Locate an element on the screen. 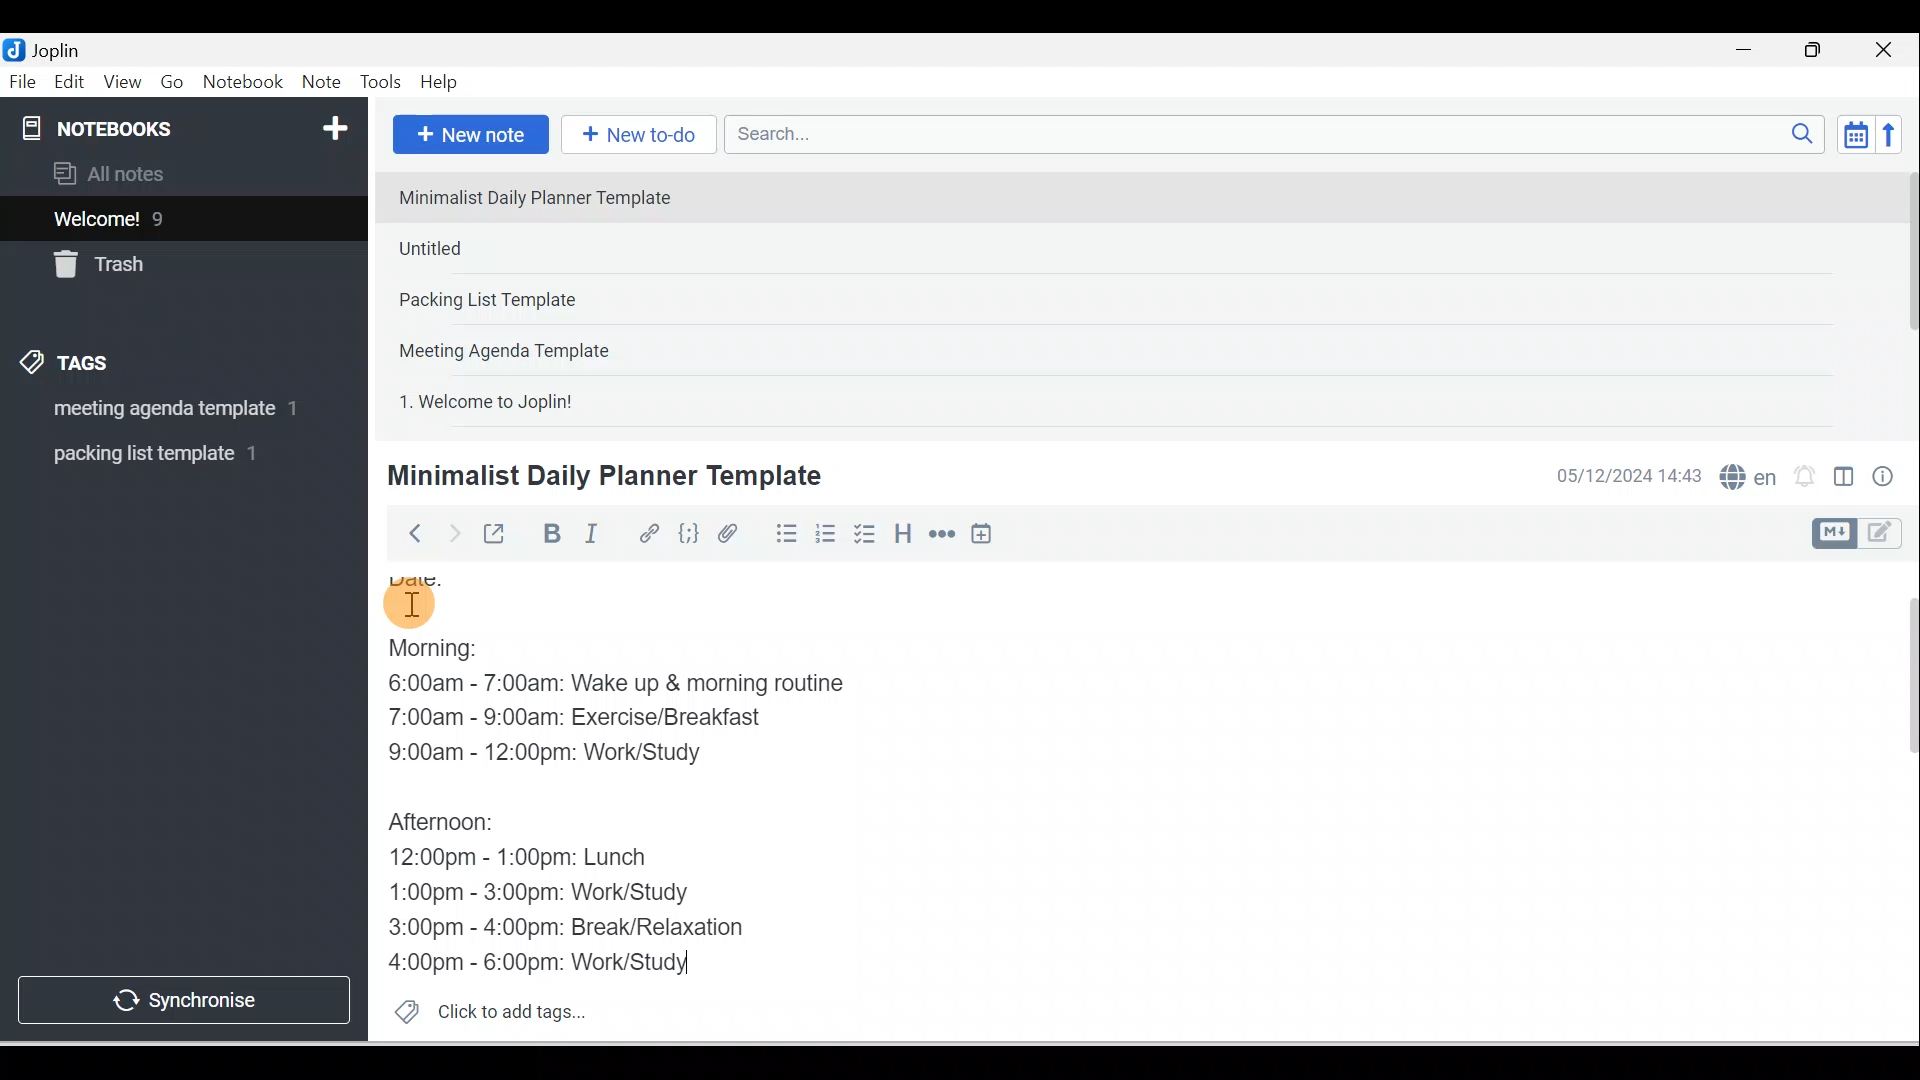  Tags is located at coordinates (71, 366).